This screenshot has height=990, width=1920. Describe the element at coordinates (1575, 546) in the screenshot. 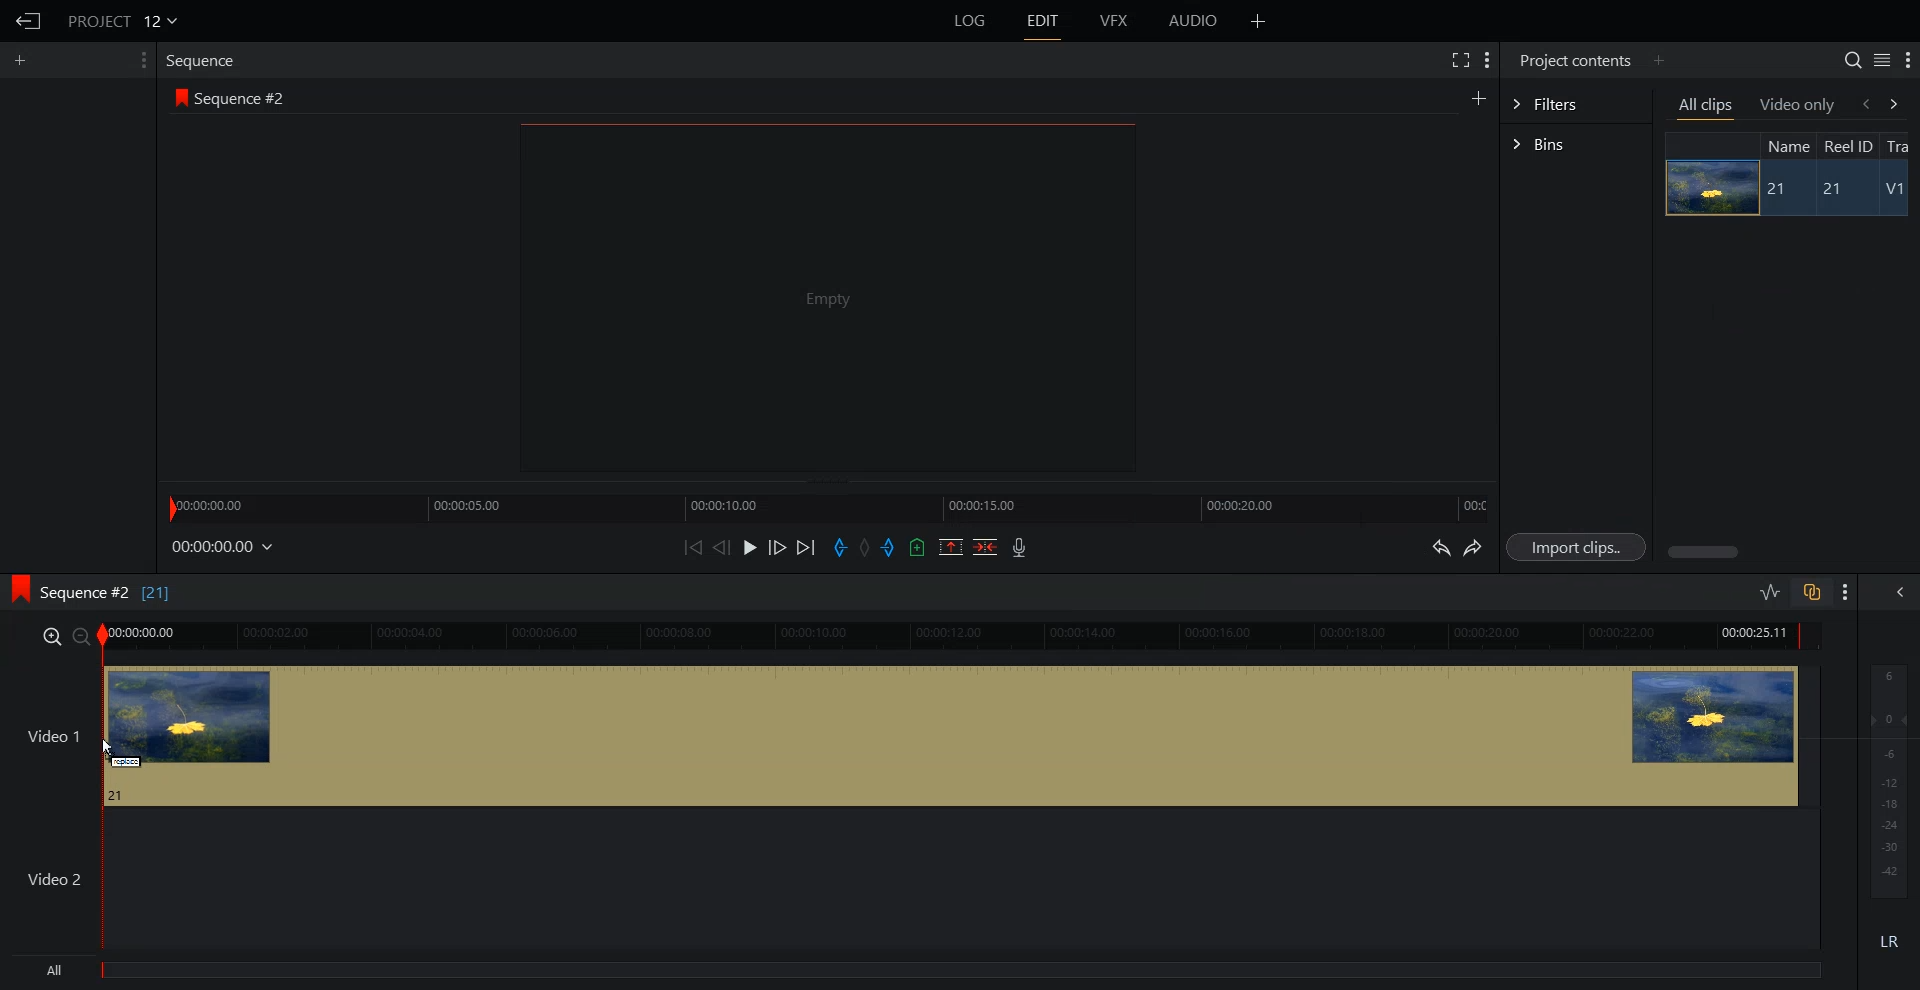

I see `Import clips` at that location.